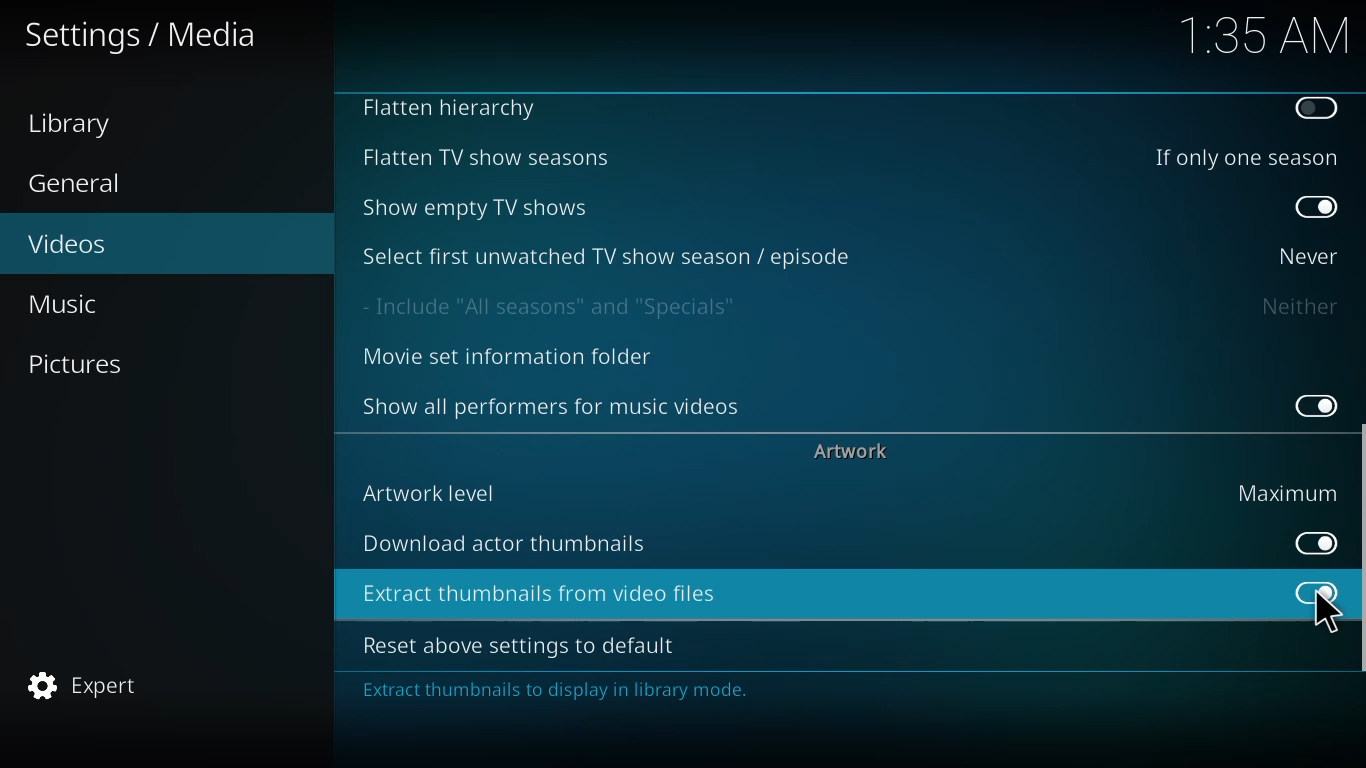 This screenshot has height=768, width=1366. I want to click on enable, so click(1315, 108).